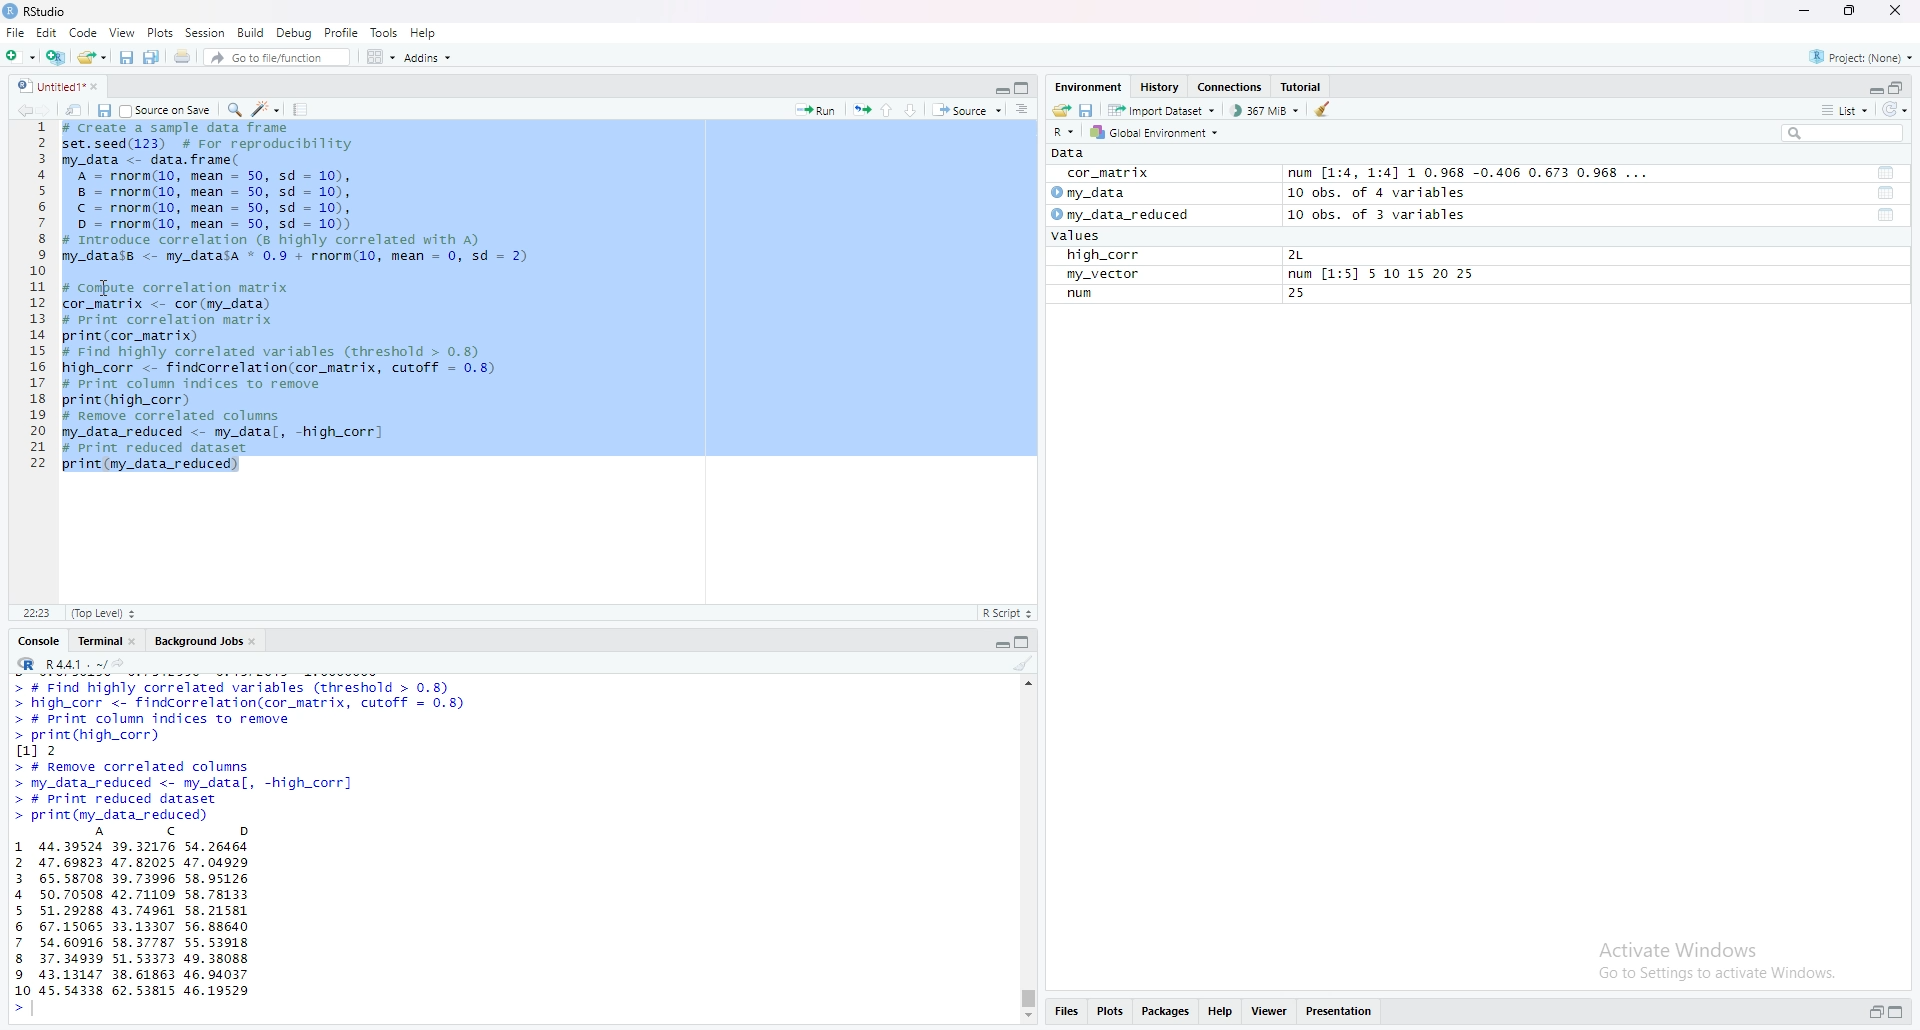 The height and width of the screenshot is (1030, 1920). I want to click on File, so click(16, 33).